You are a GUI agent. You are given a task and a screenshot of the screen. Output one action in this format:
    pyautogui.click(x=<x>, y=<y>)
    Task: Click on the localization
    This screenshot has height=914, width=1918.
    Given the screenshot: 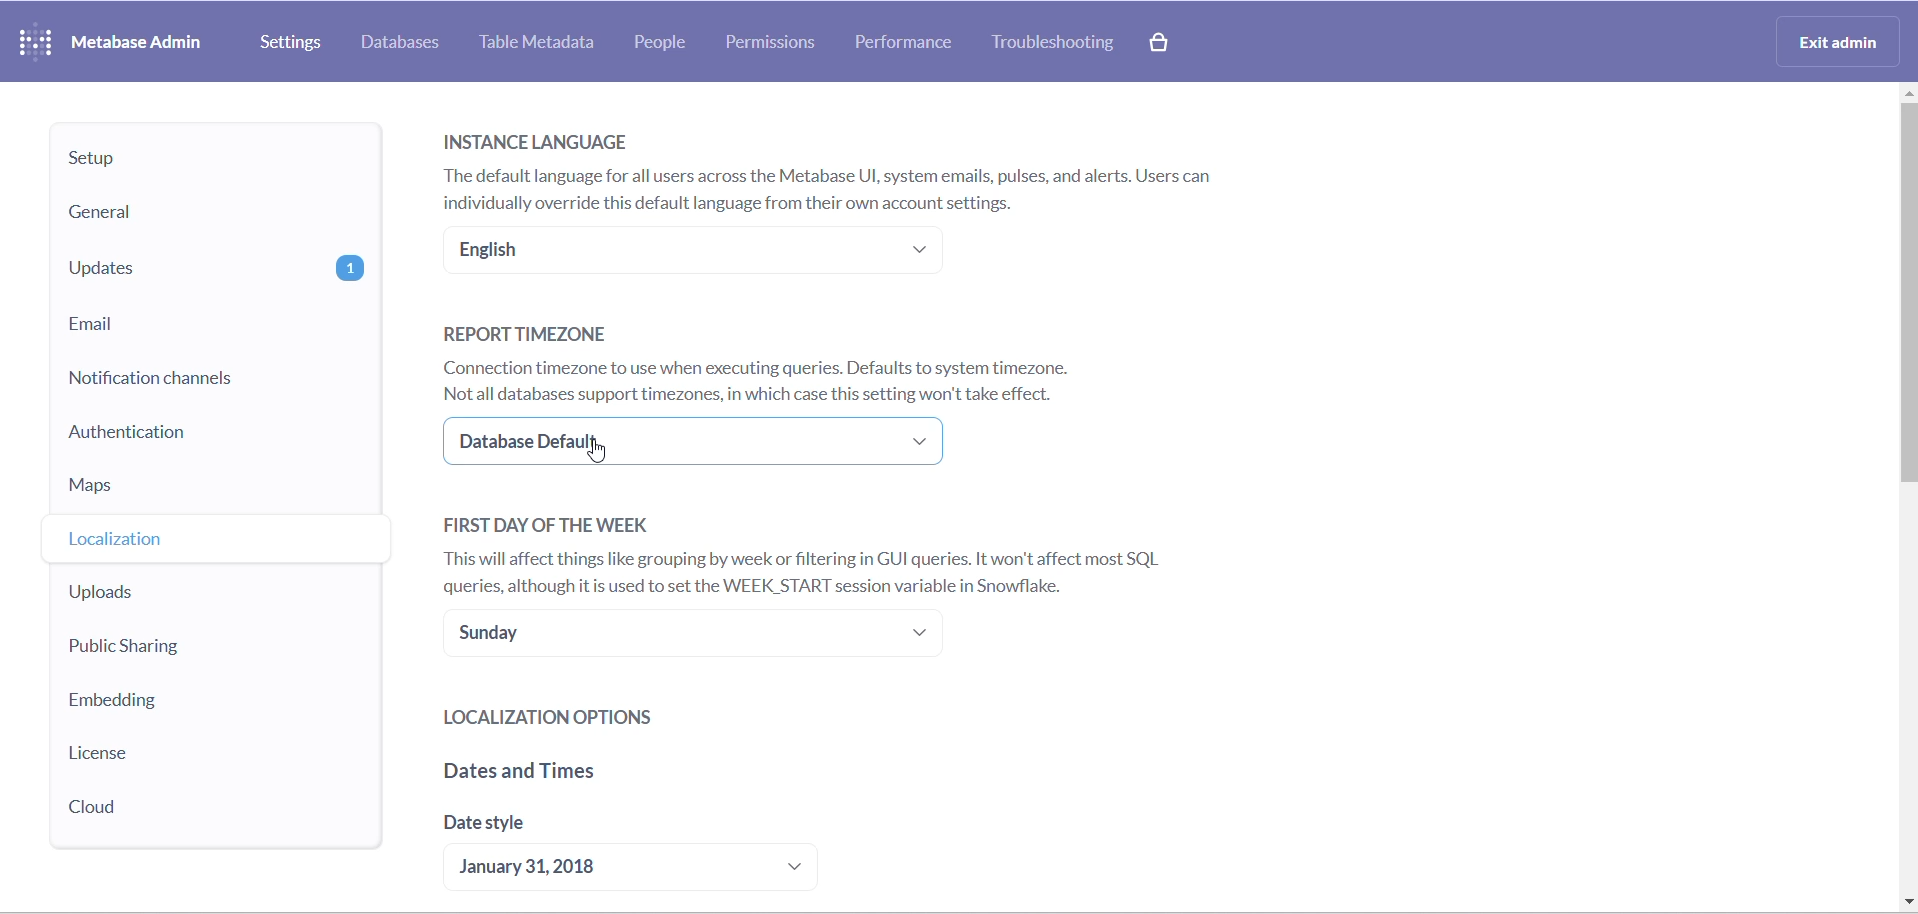 What is the action you would take?
    pyautogui.click(x=194, y=543)
    